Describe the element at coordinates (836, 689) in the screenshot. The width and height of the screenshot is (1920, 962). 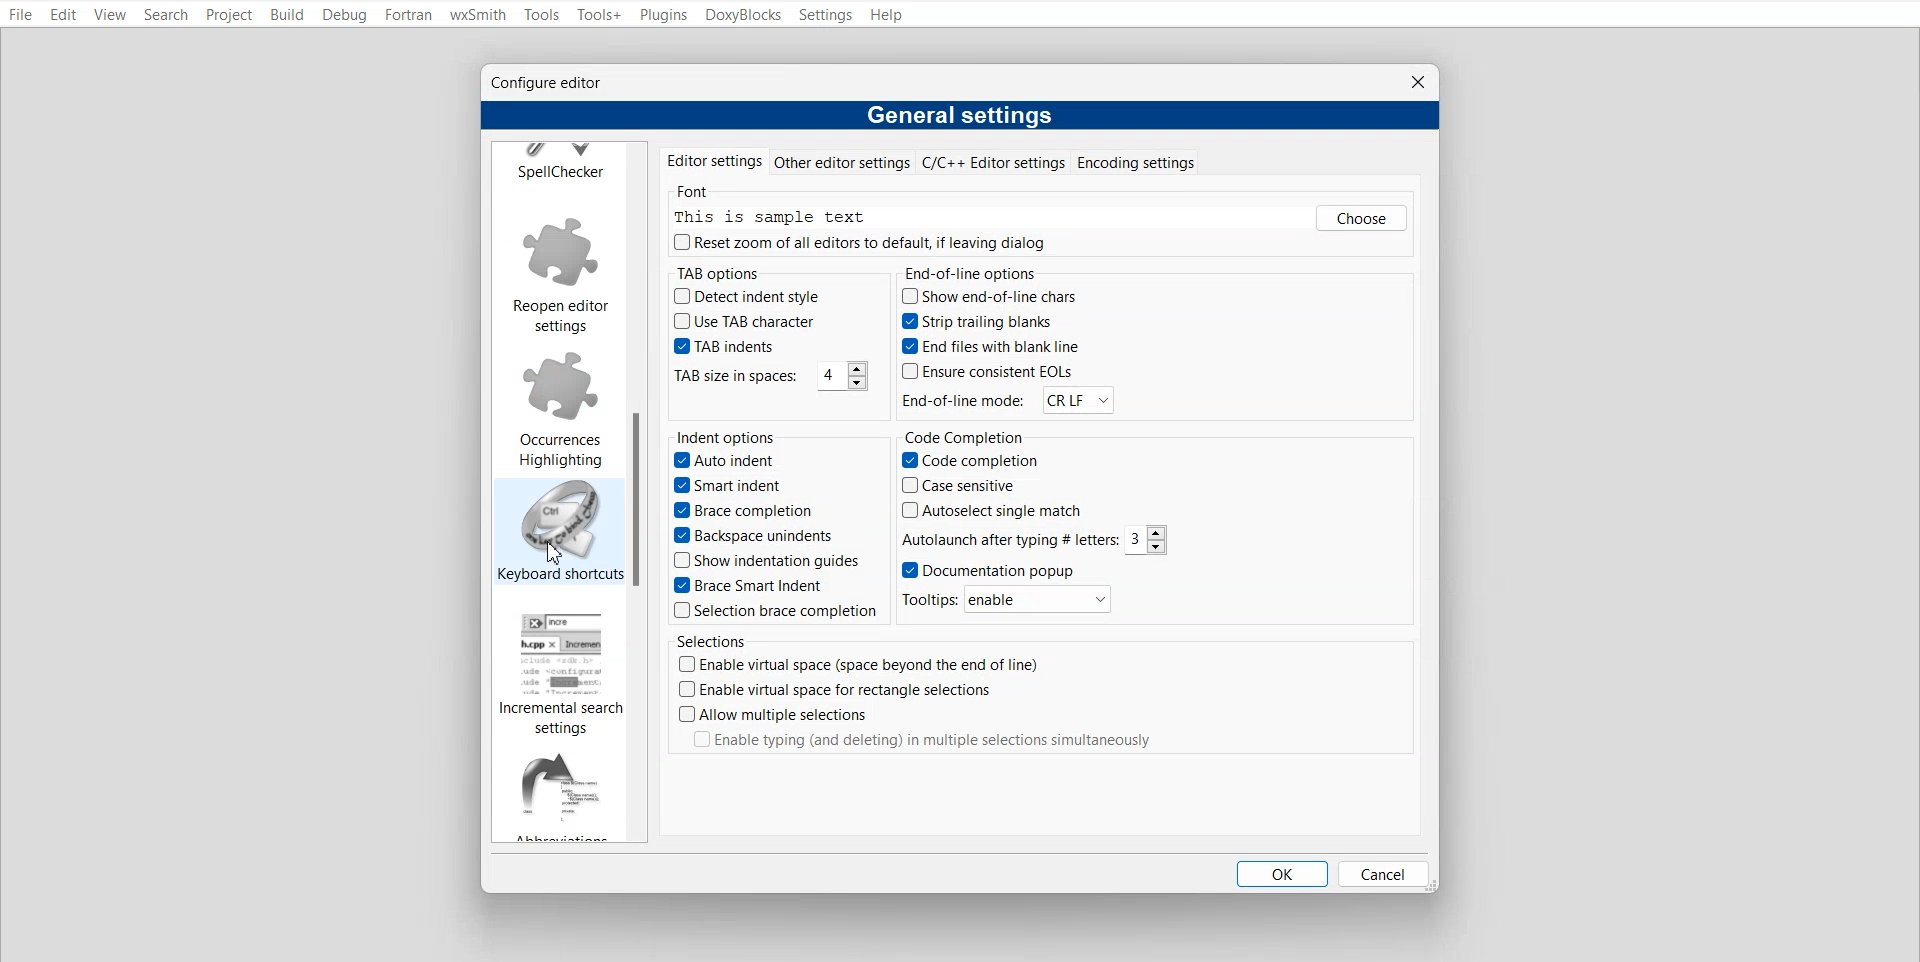
I see `(CJ Enable virtual space for rectangle selections` at that location.